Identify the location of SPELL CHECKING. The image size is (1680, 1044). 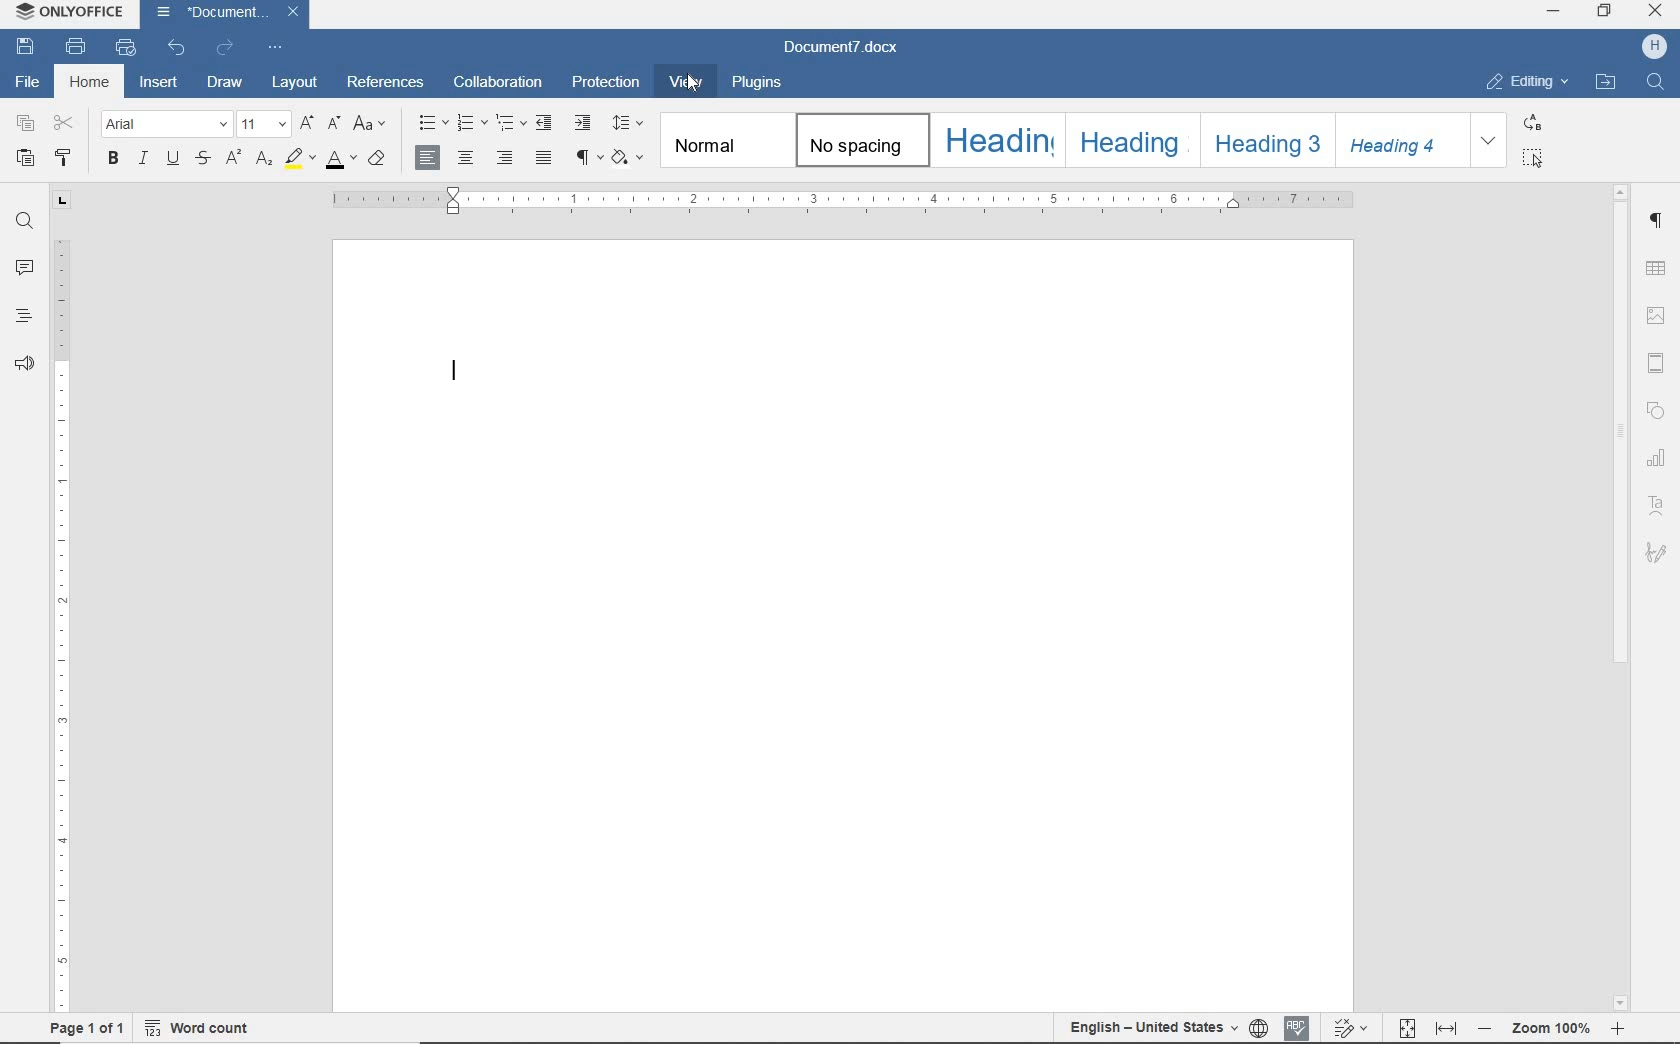
(1298, 1027).